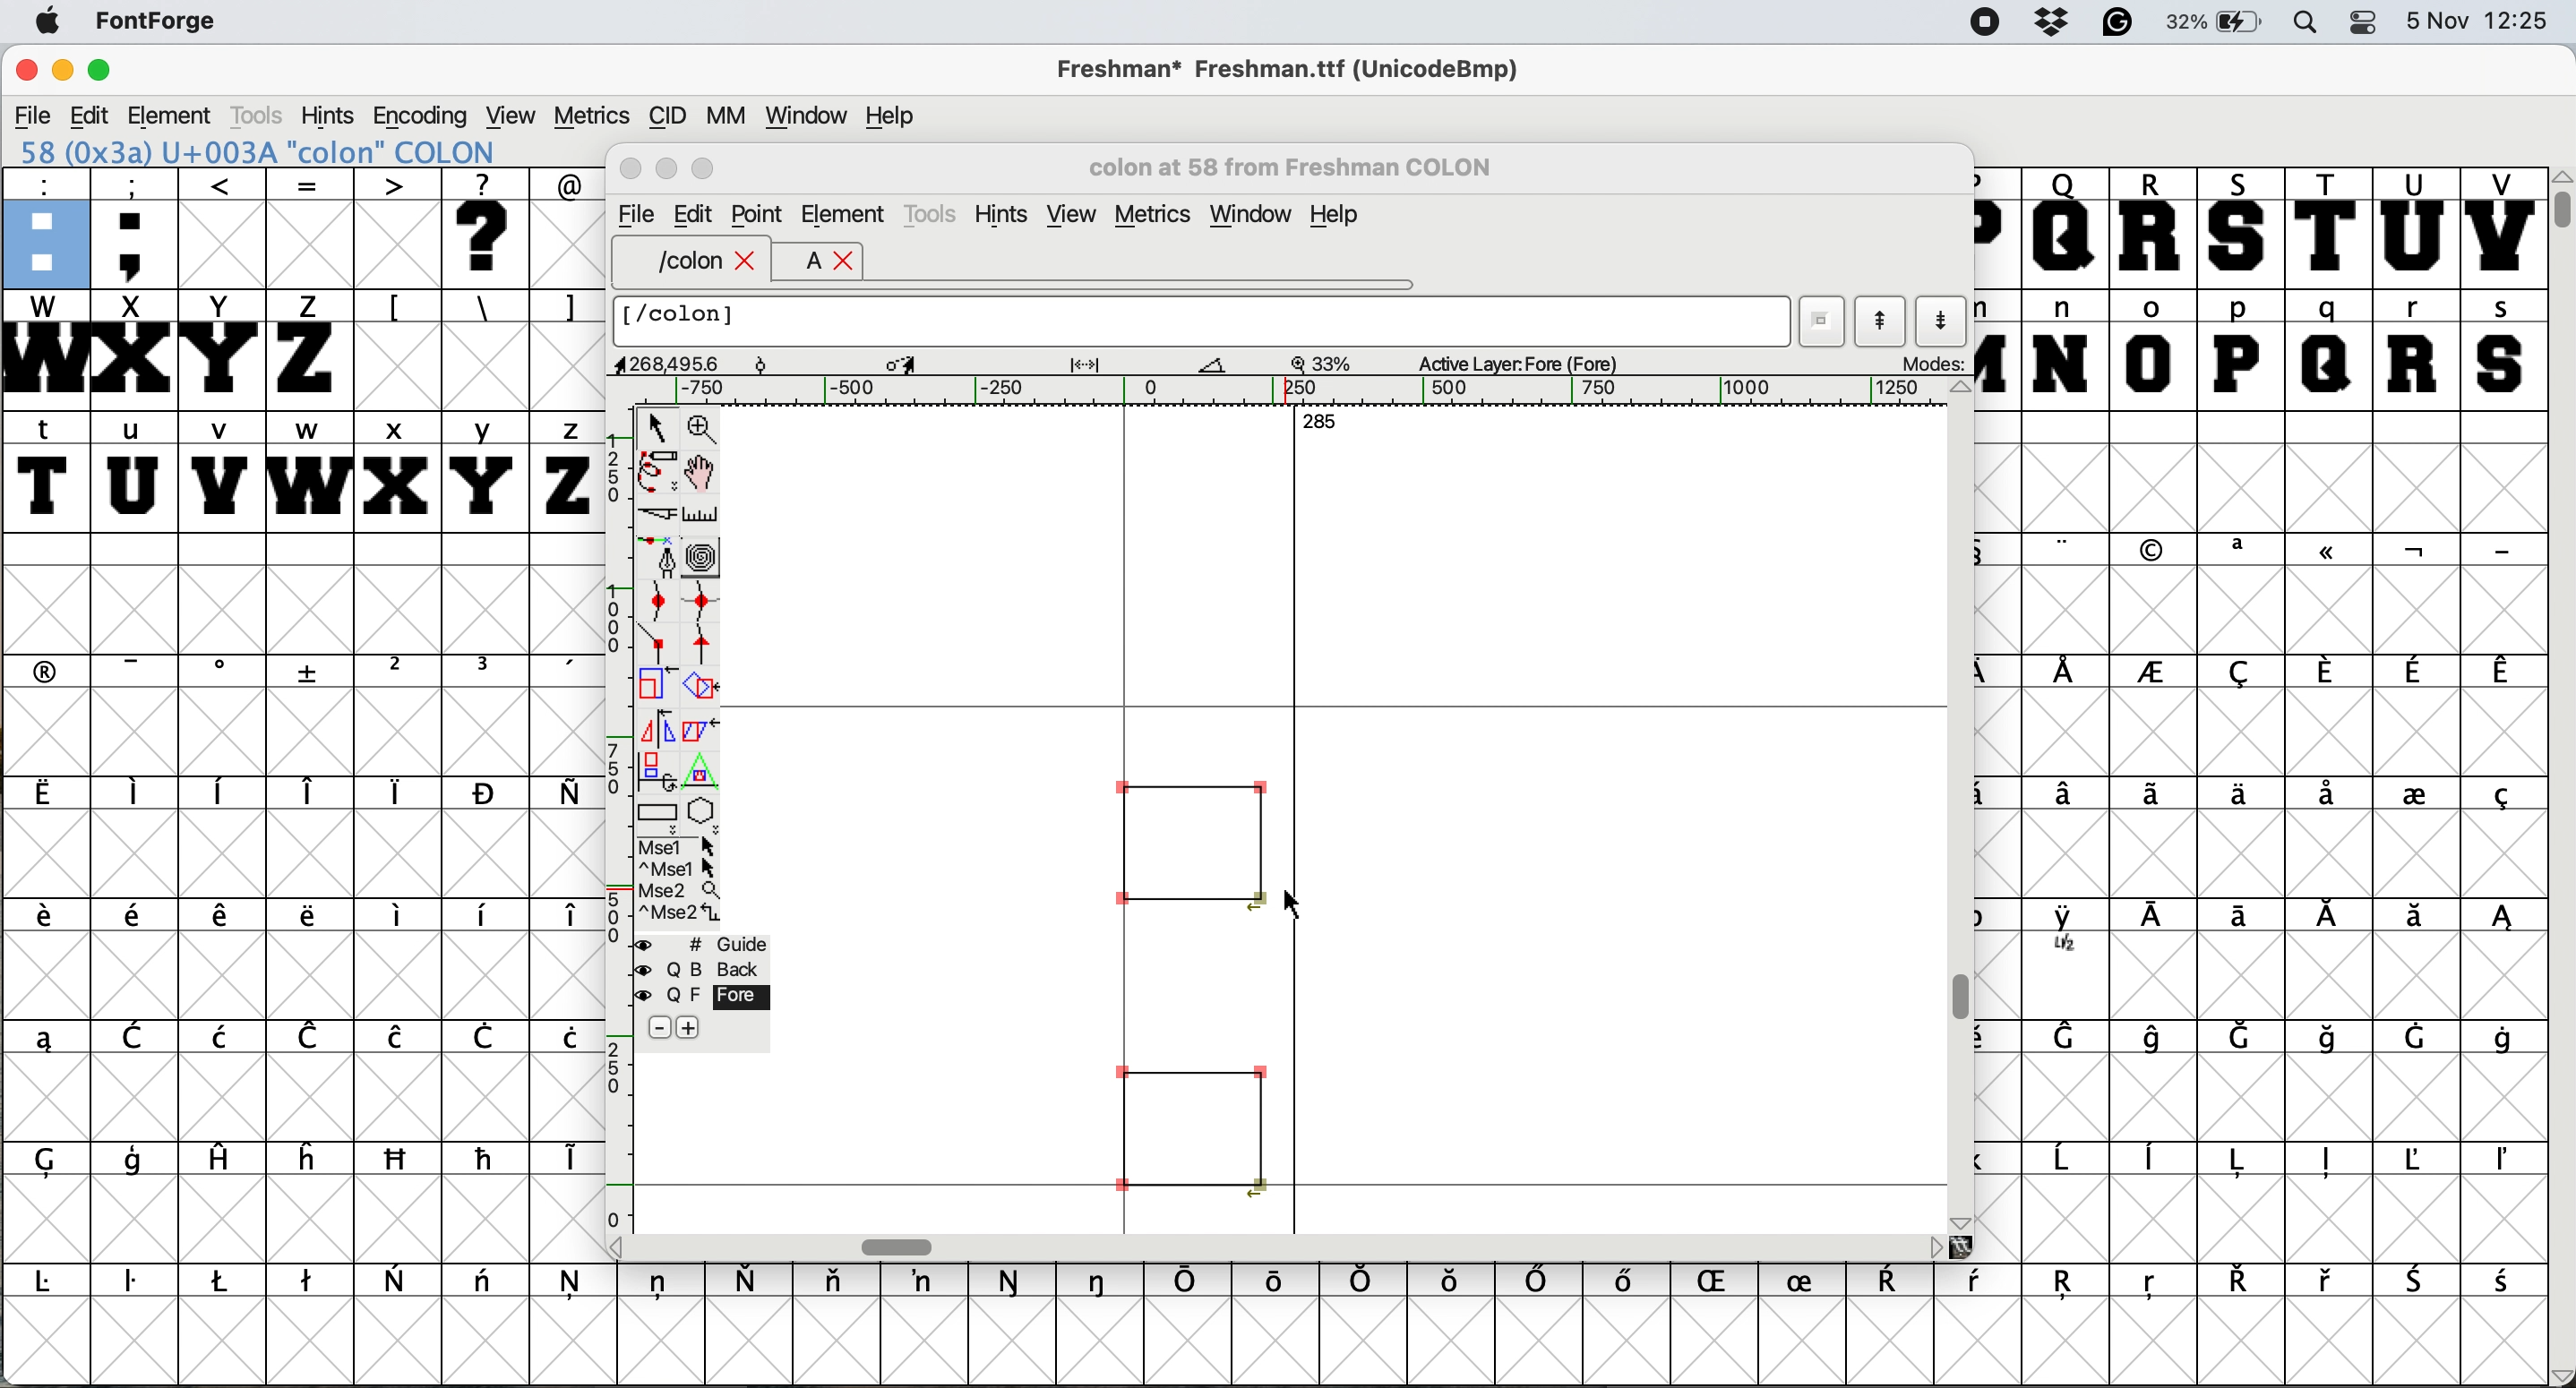 The height and width of the screenshot is (1388, 2576). Describe the element at coordinates (2068, 672) in the screenshot. I see `symbol` at that location.